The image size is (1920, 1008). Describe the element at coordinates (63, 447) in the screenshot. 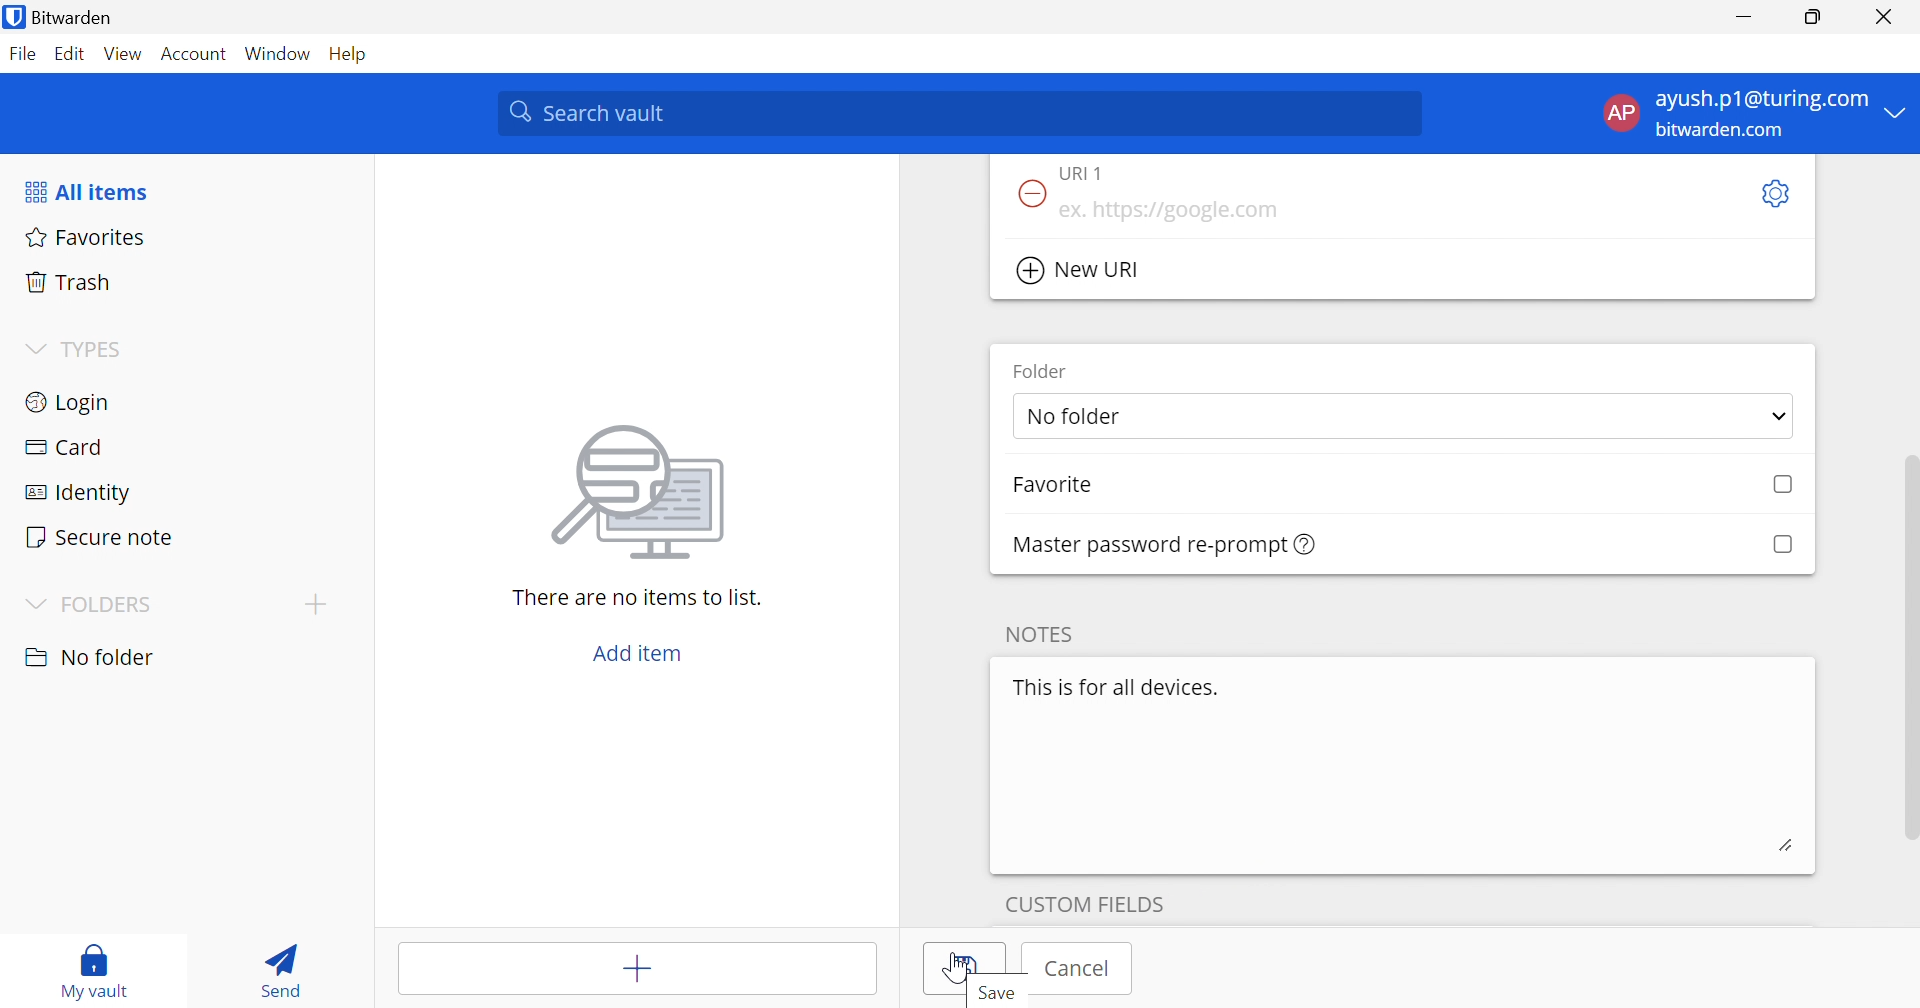

I see `Card` at that location.